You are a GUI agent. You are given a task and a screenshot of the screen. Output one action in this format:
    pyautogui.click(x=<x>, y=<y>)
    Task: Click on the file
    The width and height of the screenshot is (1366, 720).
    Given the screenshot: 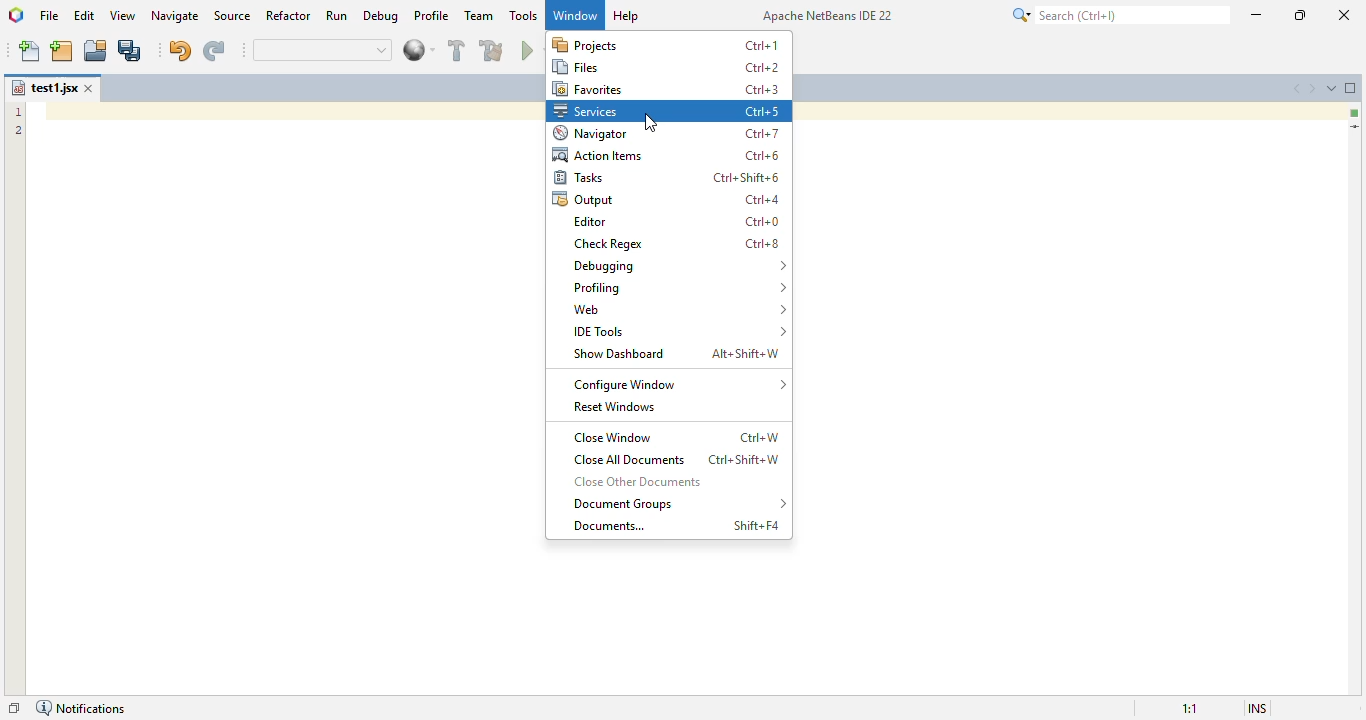 What is the action you would take?
    pyautogui.click(x=50, y=15)
    